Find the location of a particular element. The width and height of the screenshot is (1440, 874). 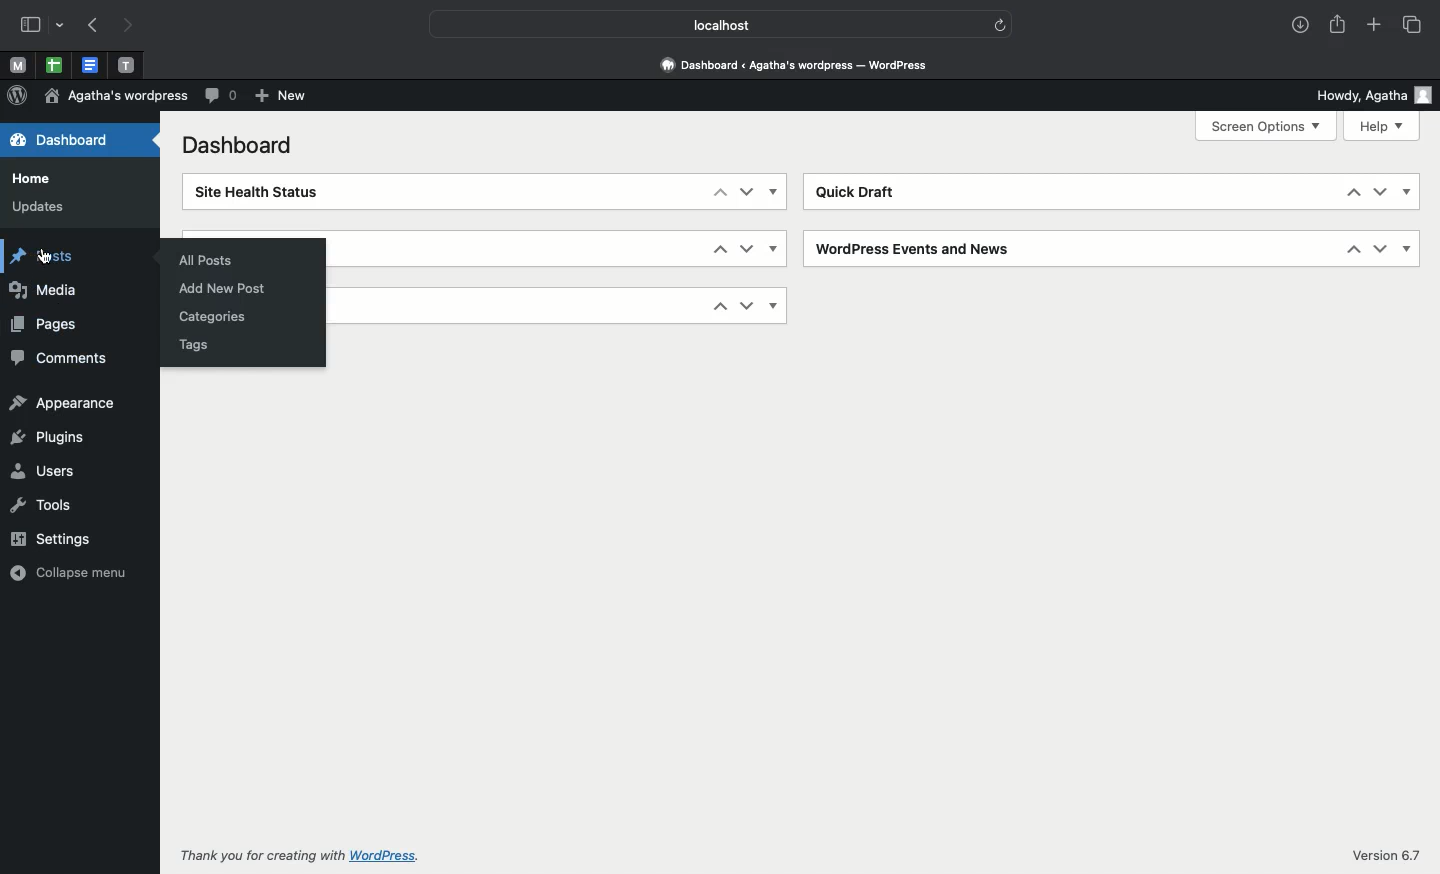

Wordpress name is located at coordinates (116, 96).